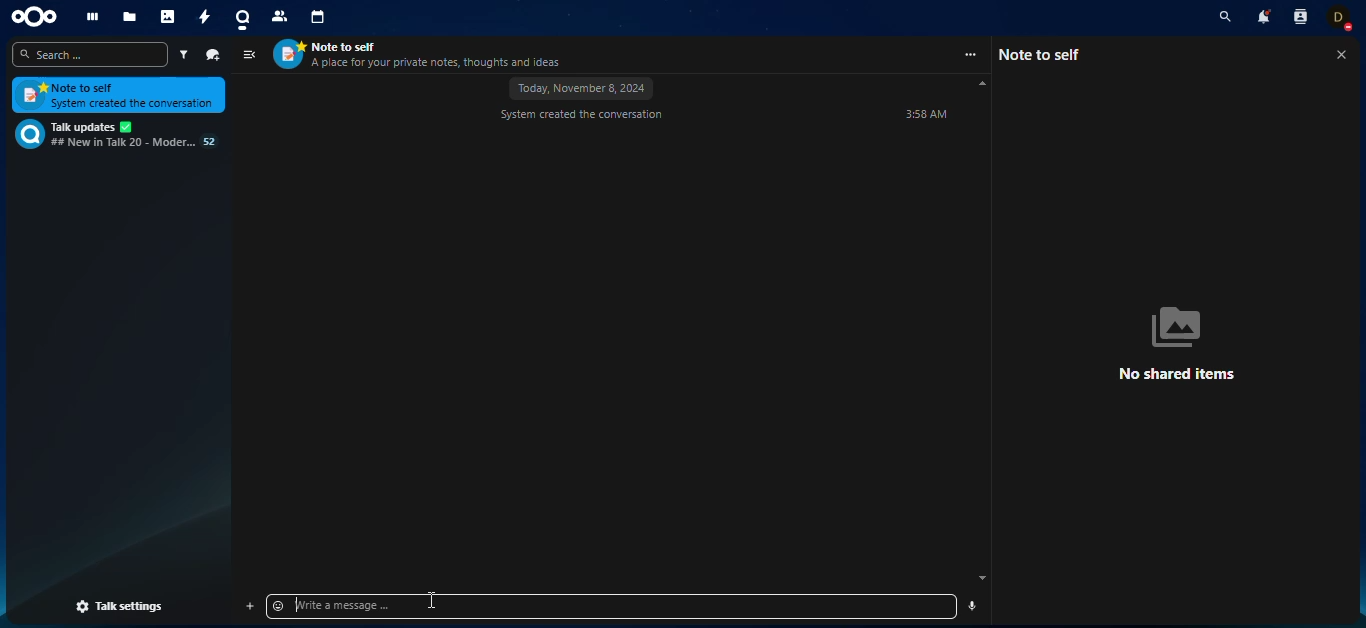  What do you see at coordinates (1186, 342) in the screenshot?
I see `no shared items` at bounding box center [1186, 342].